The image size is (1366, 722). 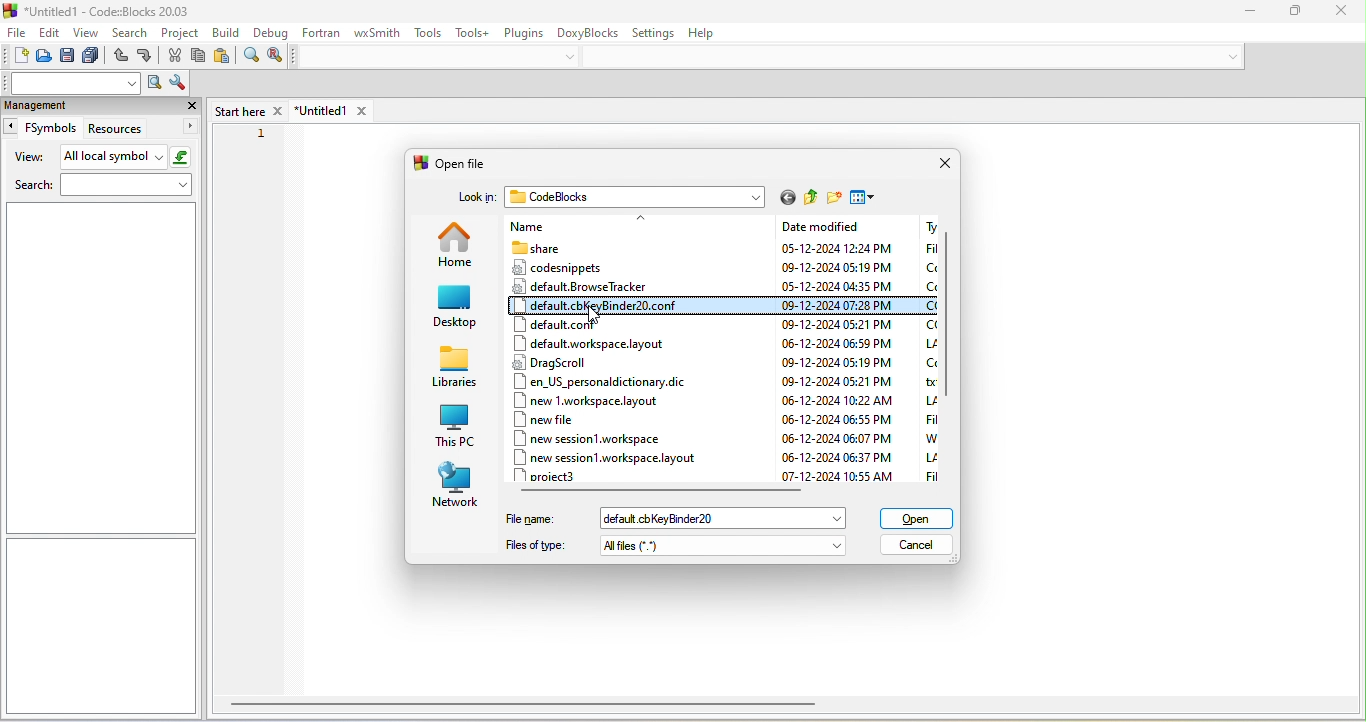 What do you see at coordinates (272, 32) in the screenshot?
I see `debug` at bounding box center [272, 32].